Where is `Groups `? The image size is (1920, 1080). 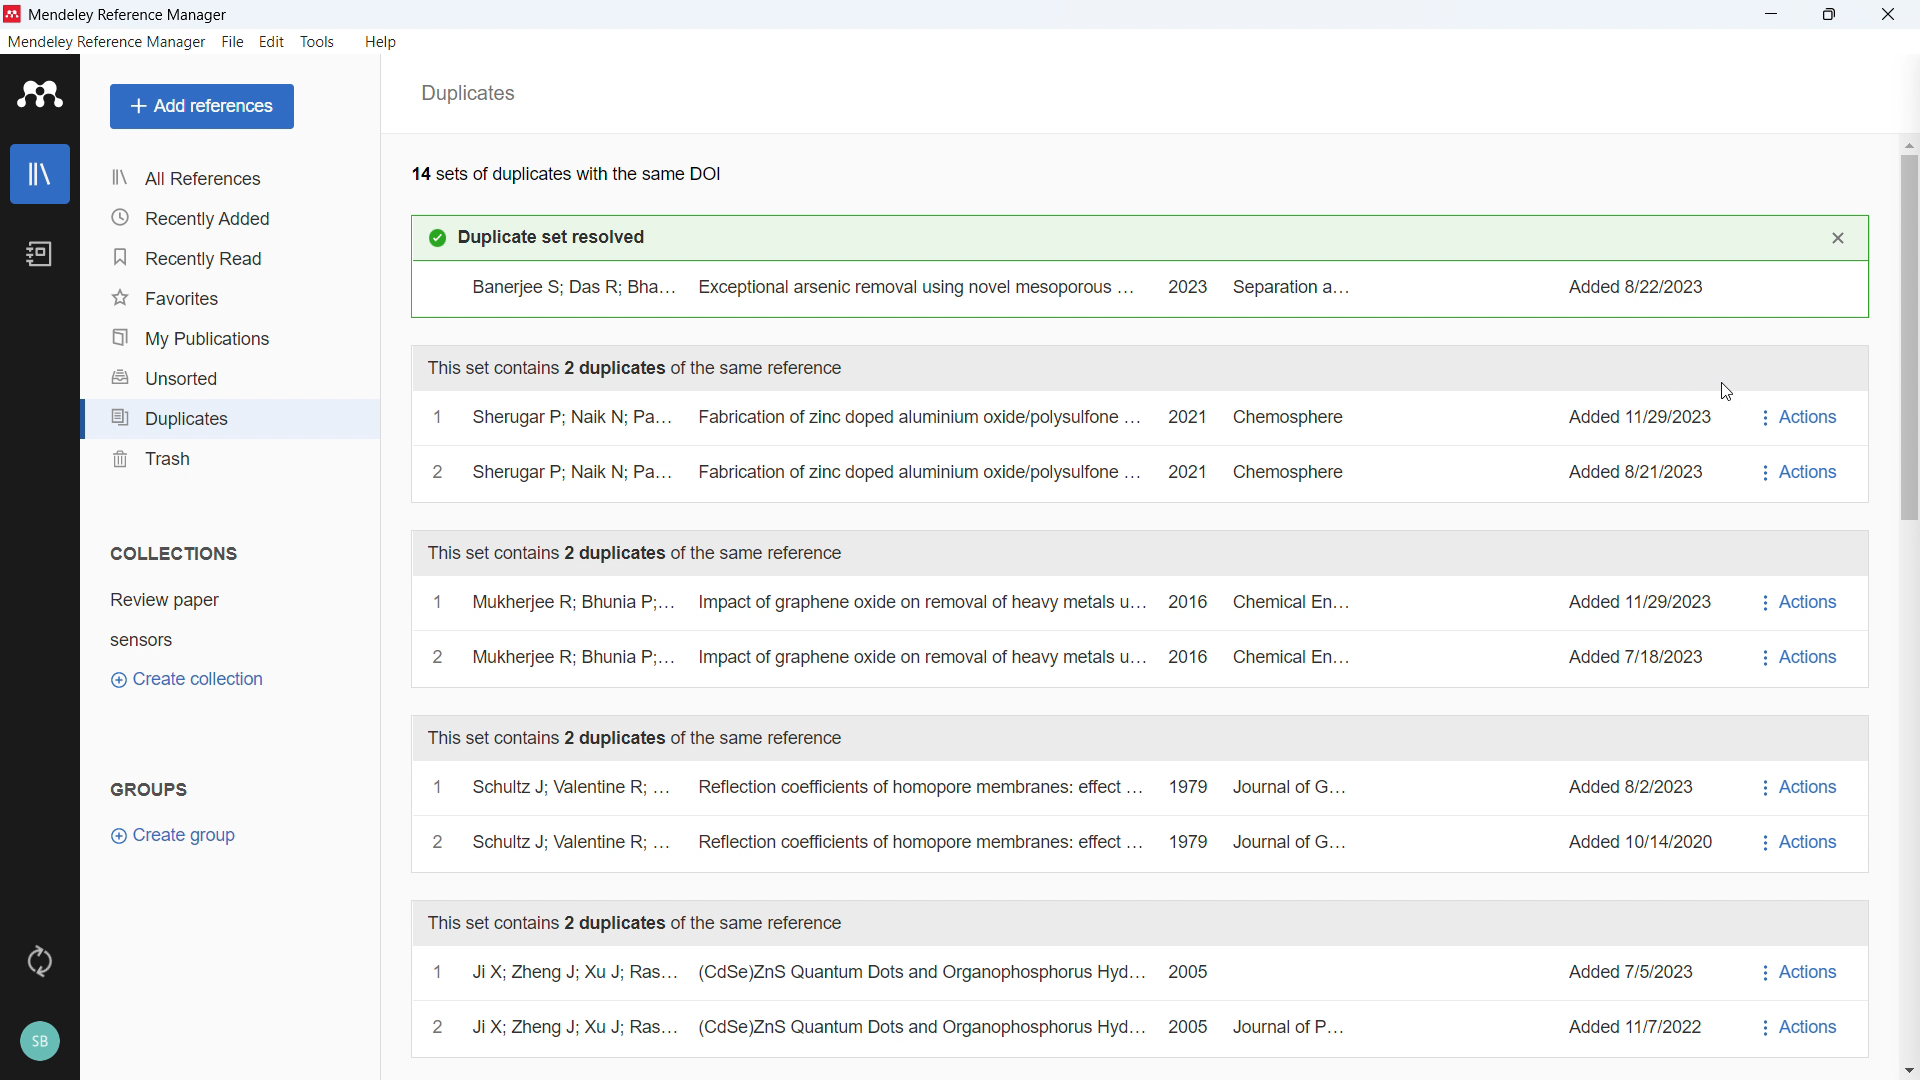 Groups  is located at coordinates (152, 791).